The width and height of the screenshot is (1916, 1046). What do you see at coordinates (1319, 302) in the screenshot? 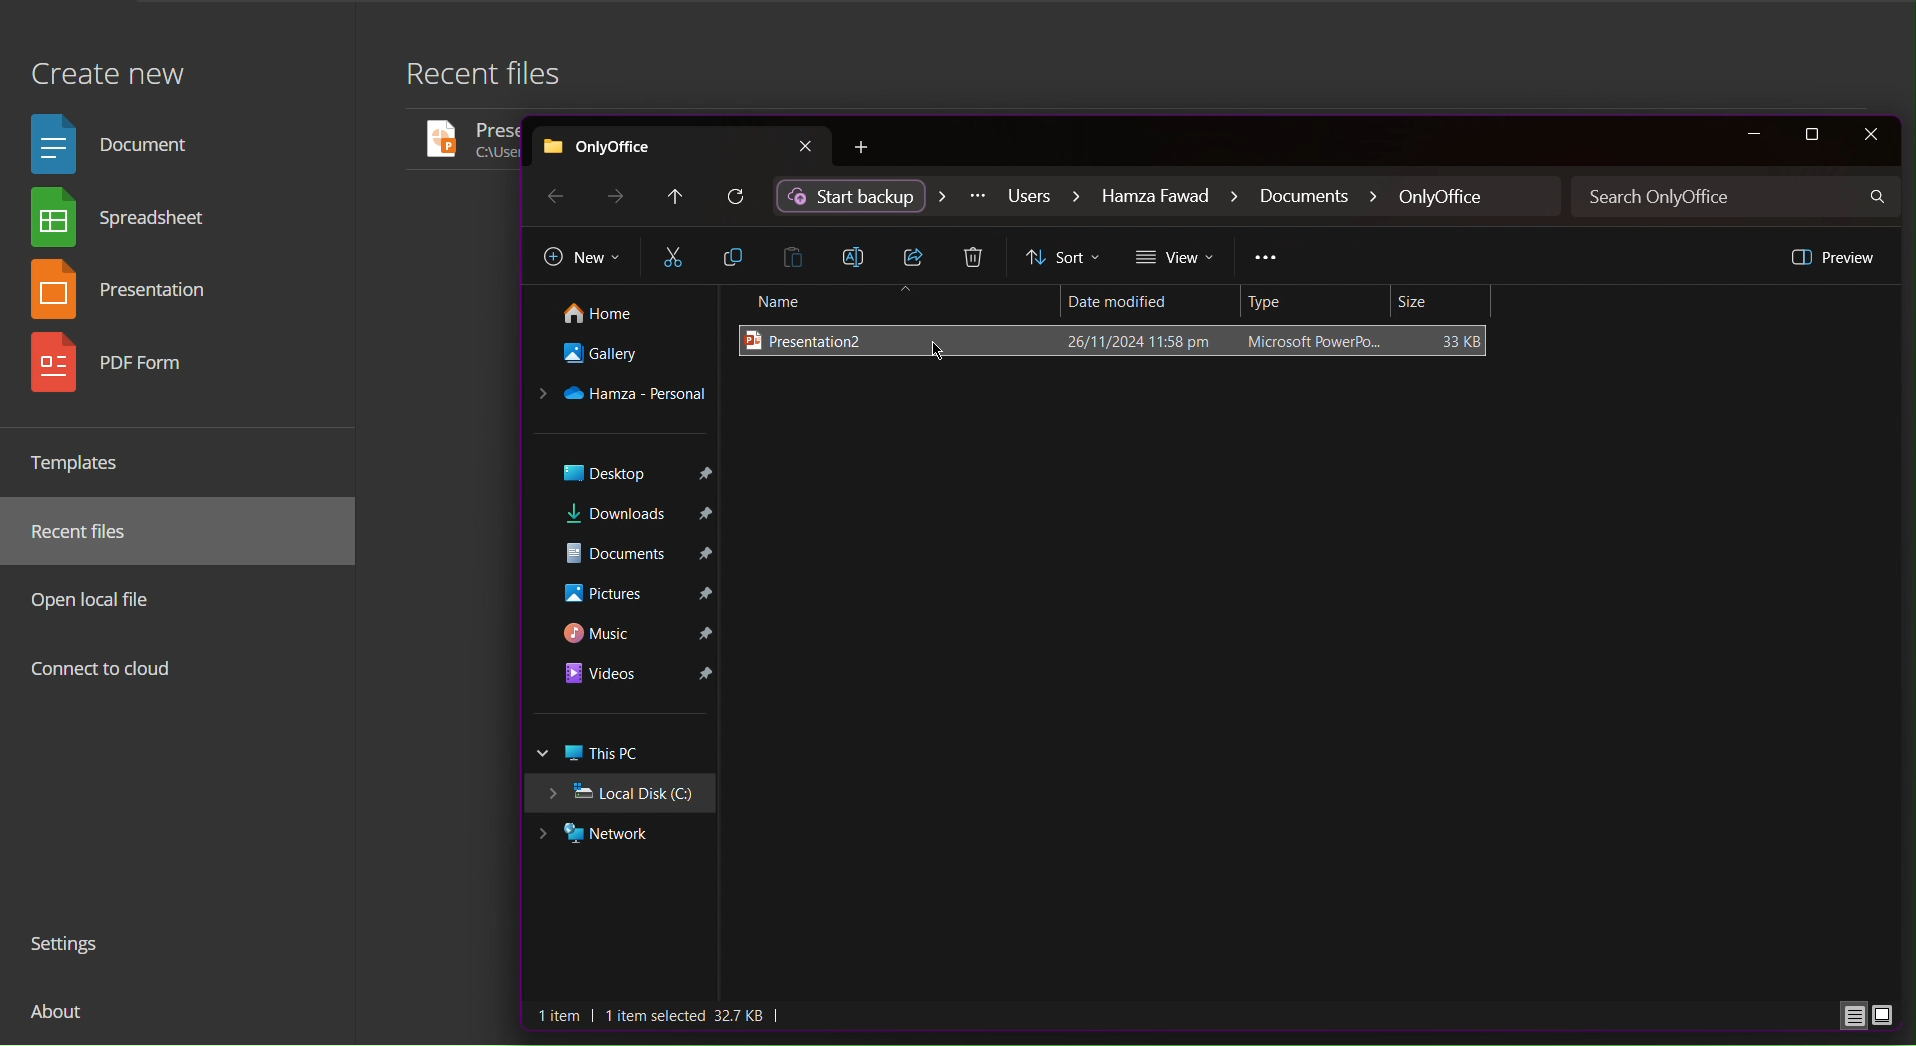
I see `Type` at bounding box center [1319, 302].